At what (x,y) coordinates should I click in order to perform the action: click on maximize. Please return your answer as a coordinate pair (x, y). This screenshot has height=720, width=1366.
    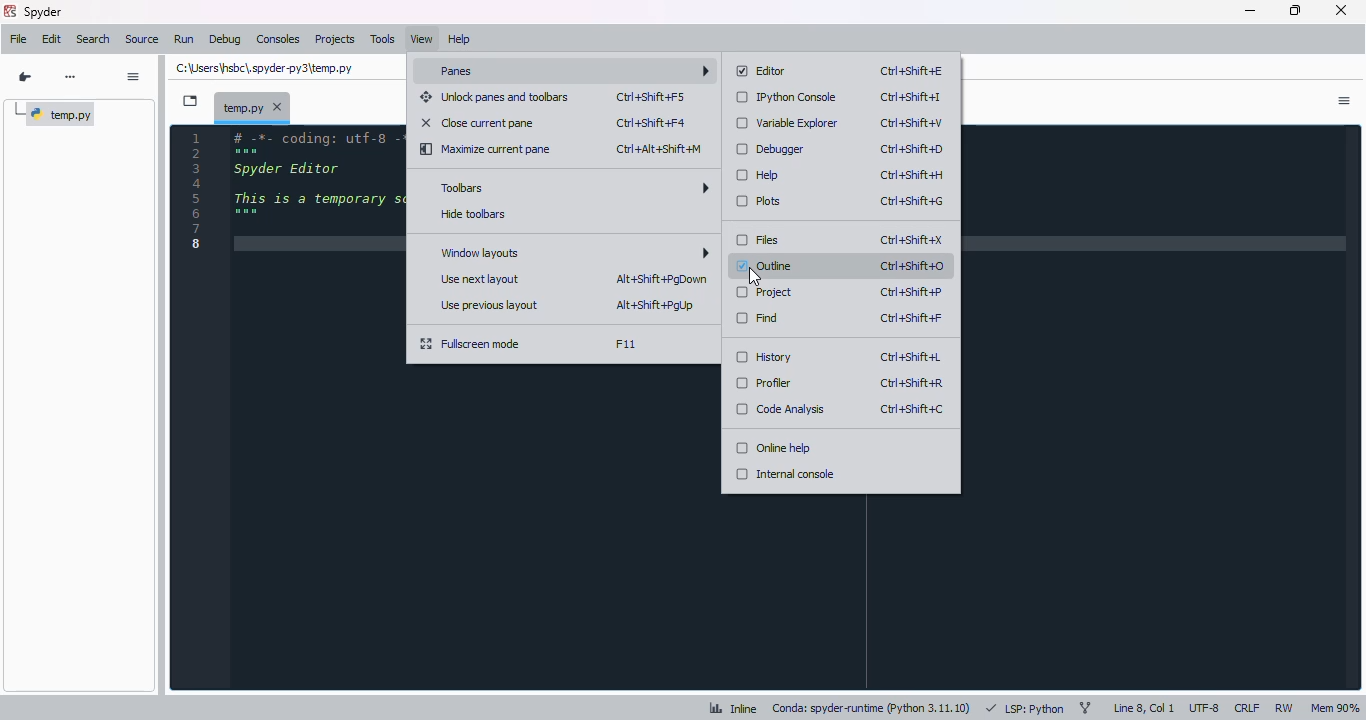
    Looking at the image, I should click on (1296, 10).